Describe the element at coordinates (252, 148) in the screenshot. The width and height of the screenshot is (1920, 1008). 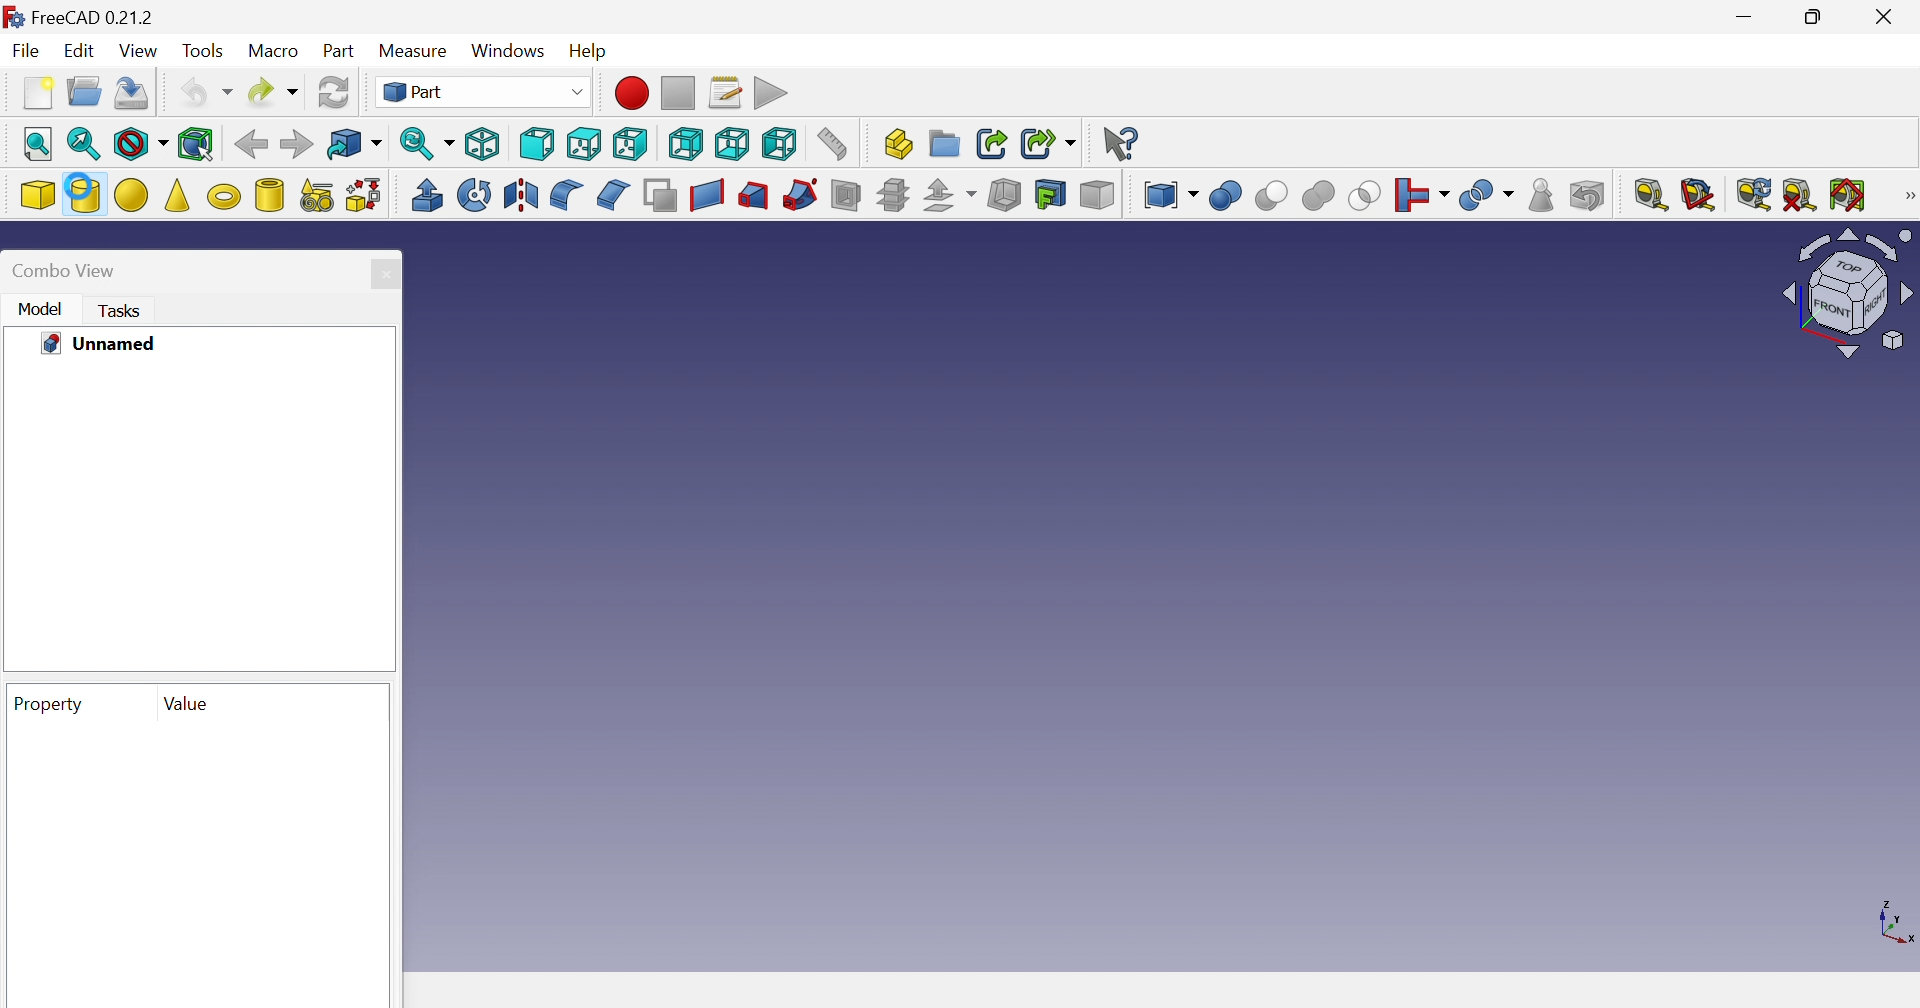
I see `Back` at that location.